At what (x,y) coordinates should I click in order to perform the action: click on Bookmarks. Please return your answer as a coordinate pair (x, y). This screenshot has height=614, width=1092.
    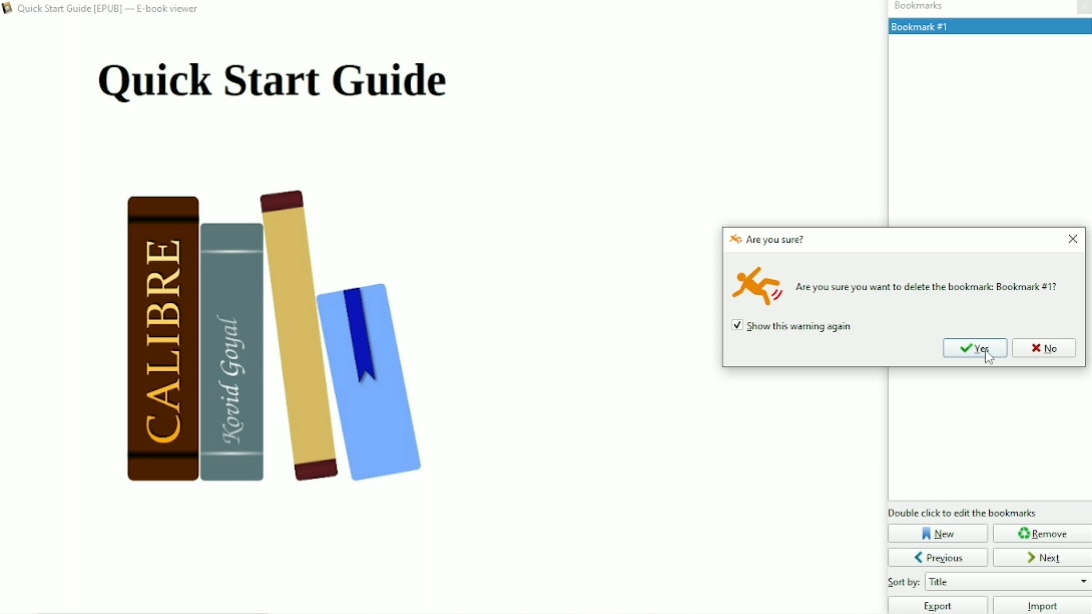
    Looking at the image, I should click on (922, 7).